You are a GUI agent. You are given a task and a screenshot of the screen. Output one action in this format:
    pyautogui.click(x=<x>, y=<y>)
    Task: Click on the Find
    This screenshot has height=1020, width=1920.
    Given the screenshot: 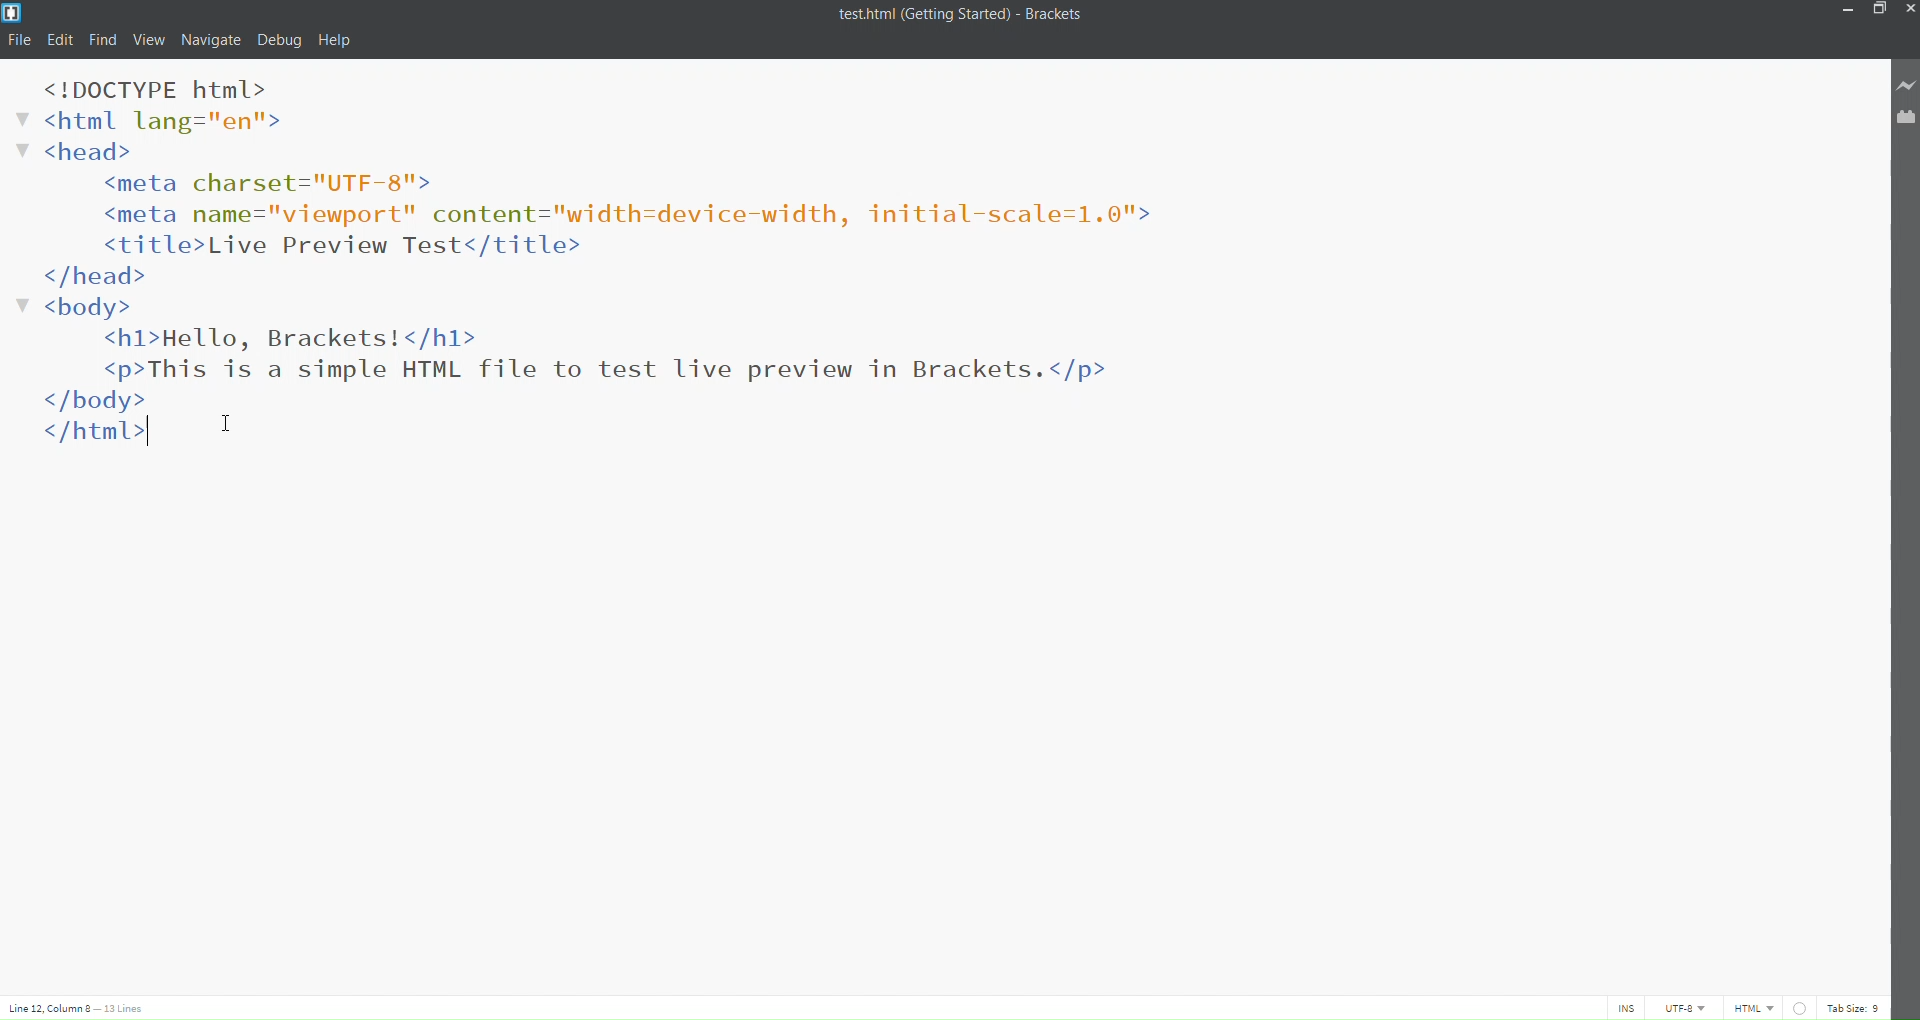 What is the action you would take?
    pyautogui.click(x=103, y=41)
    